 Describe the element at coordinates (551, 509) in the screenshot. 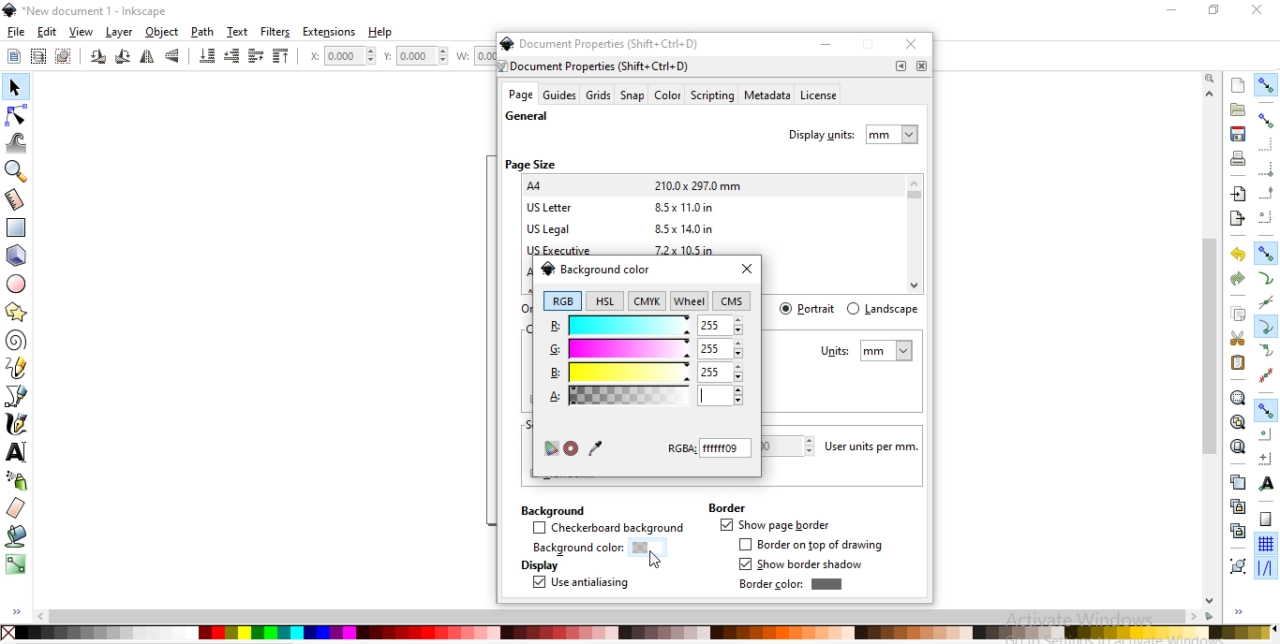

I see `background` at that location.